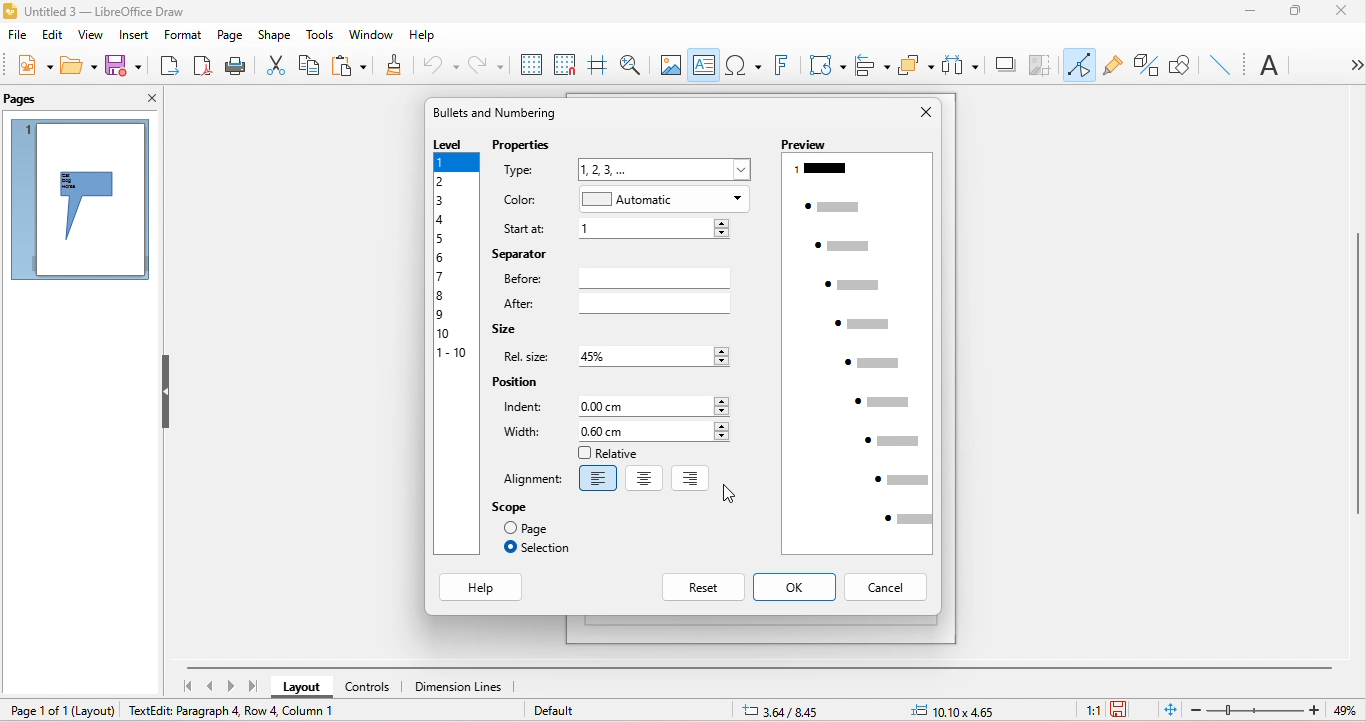 The image size is (1366, 722). I want to click on insert, so click(130, 35).